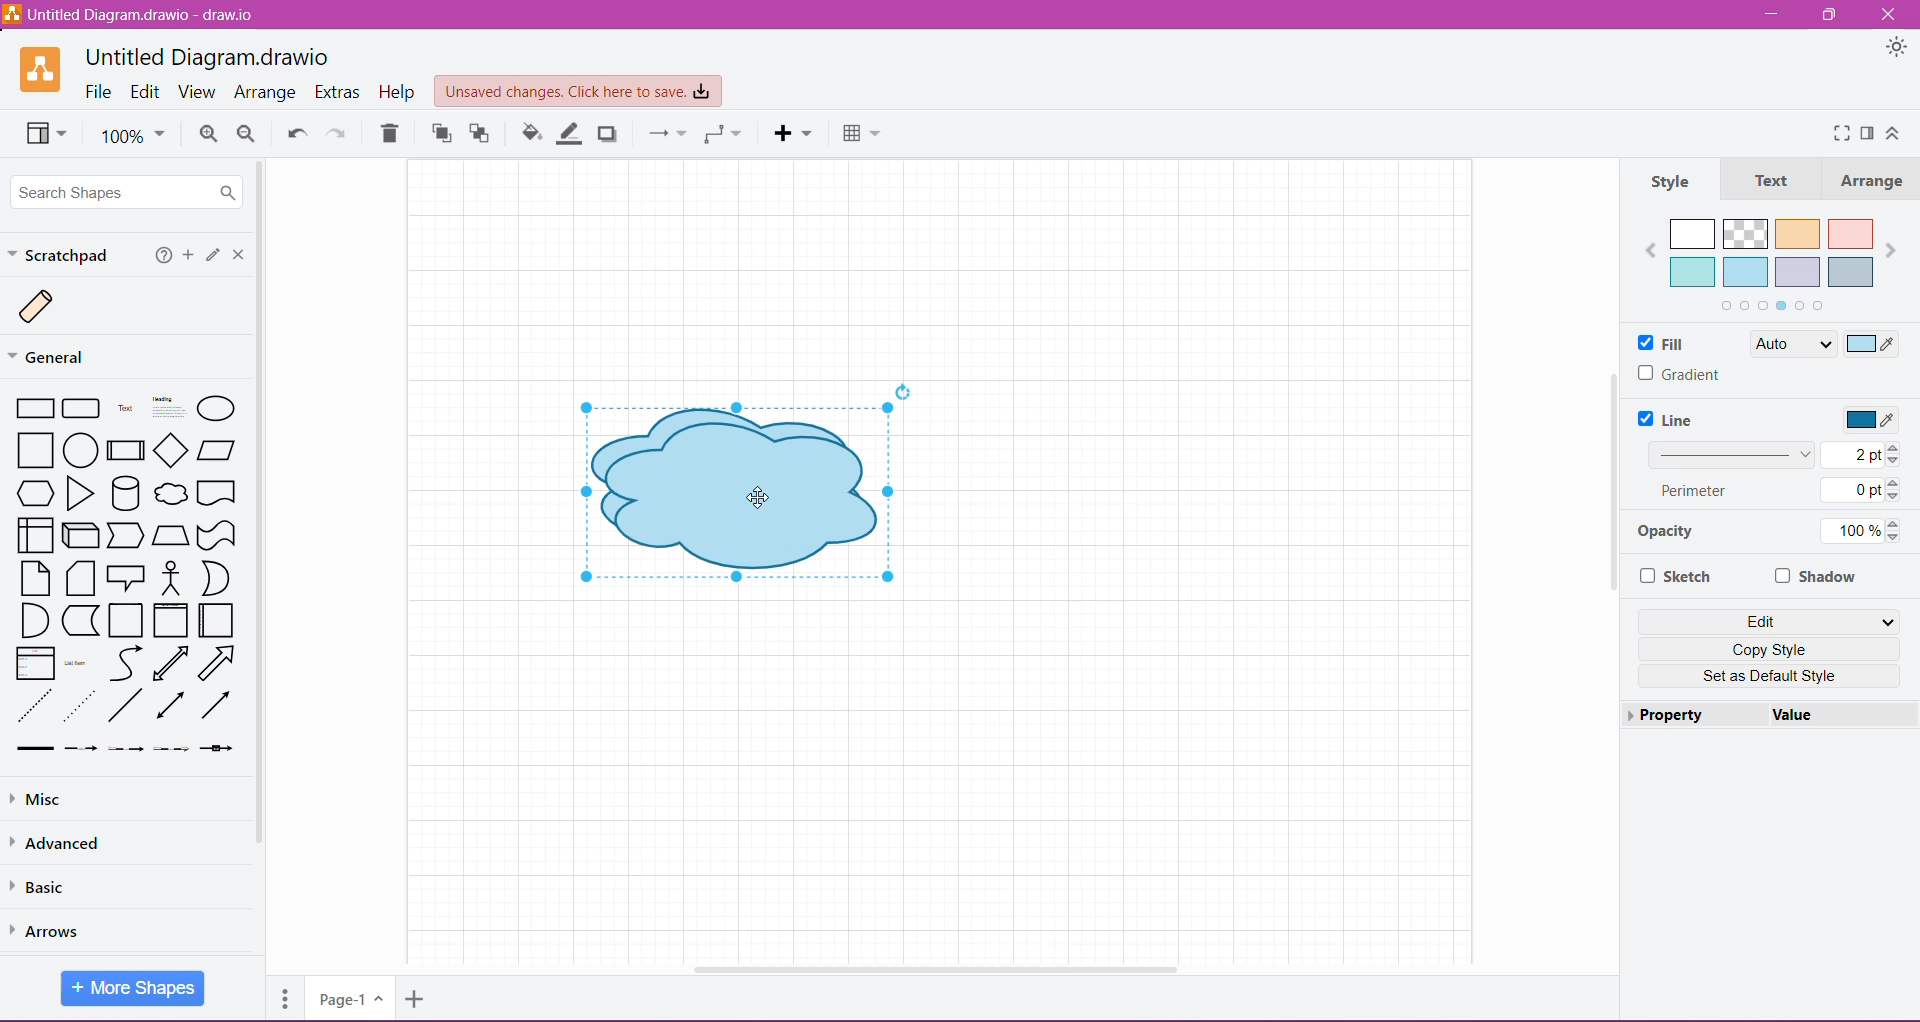 The image size is (1920, 1022). Describe the element at coordinates (62, 255) in the screenshot. I see `Scratchpad` at that location.